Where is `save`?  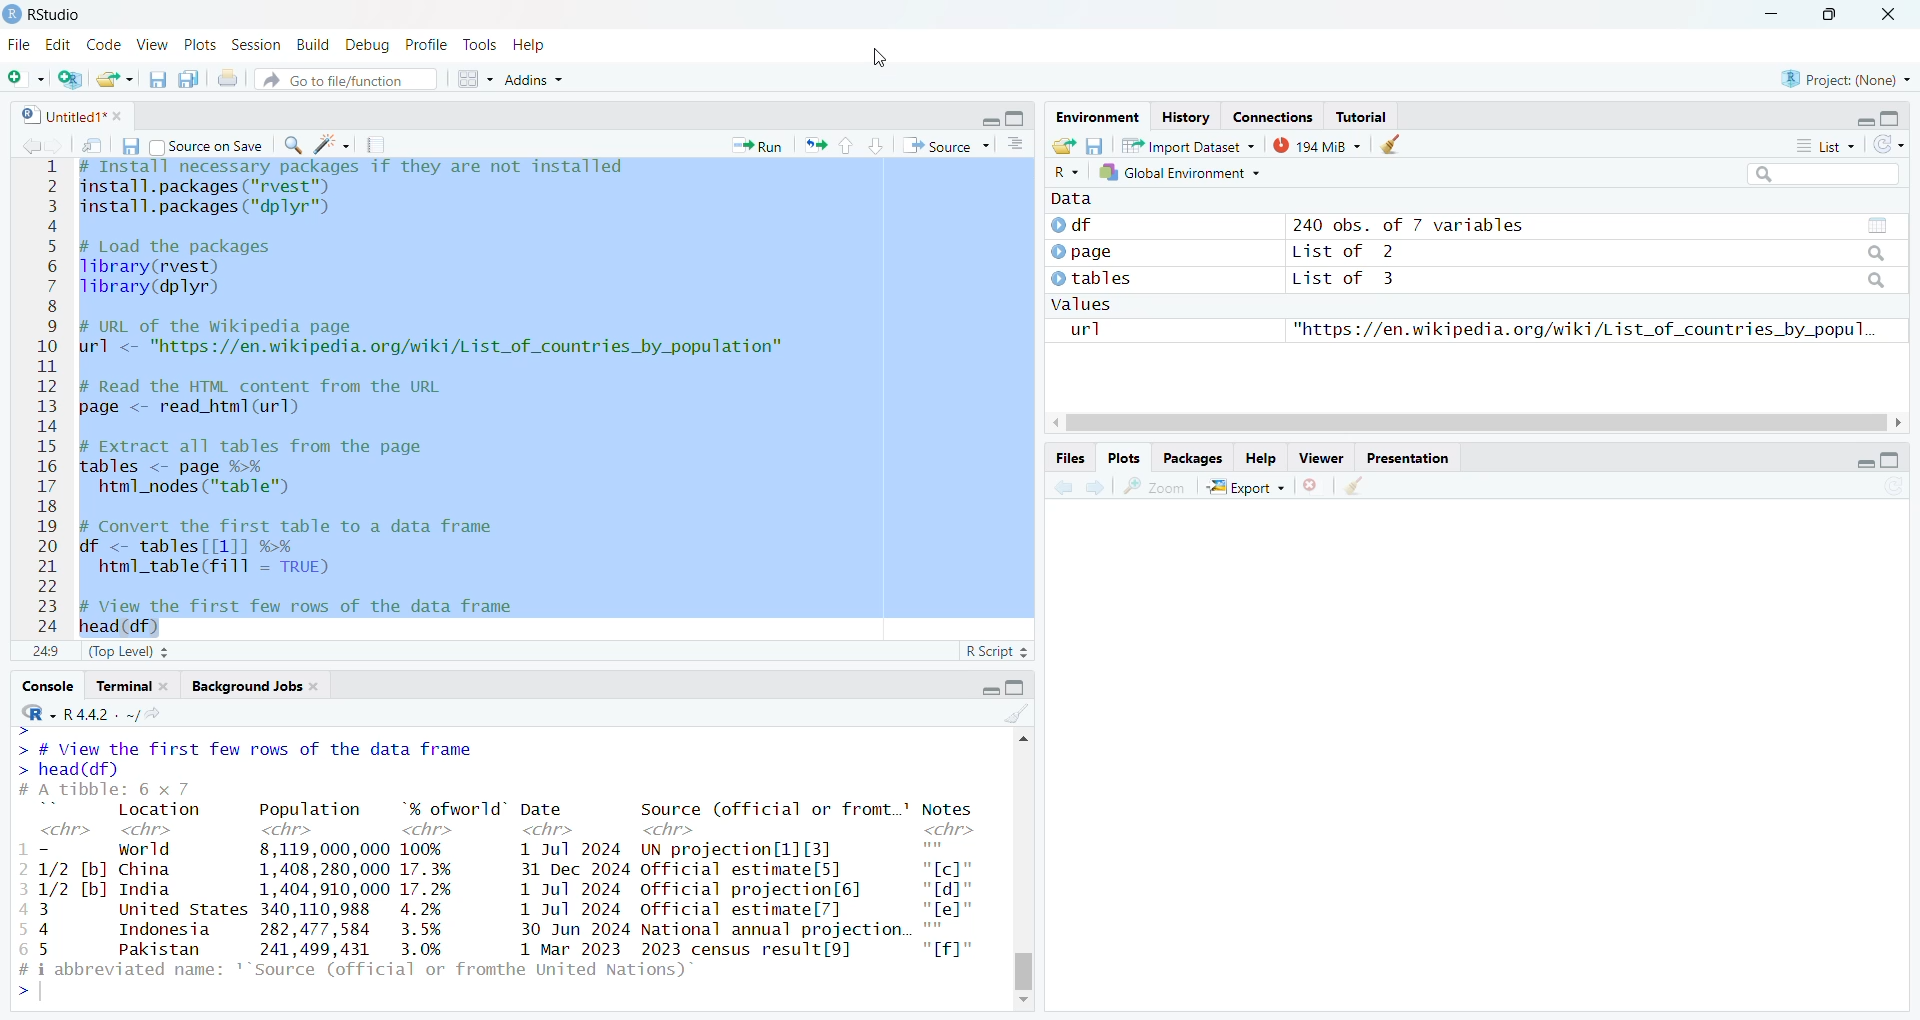 save is located at coordinates (1095, 146).